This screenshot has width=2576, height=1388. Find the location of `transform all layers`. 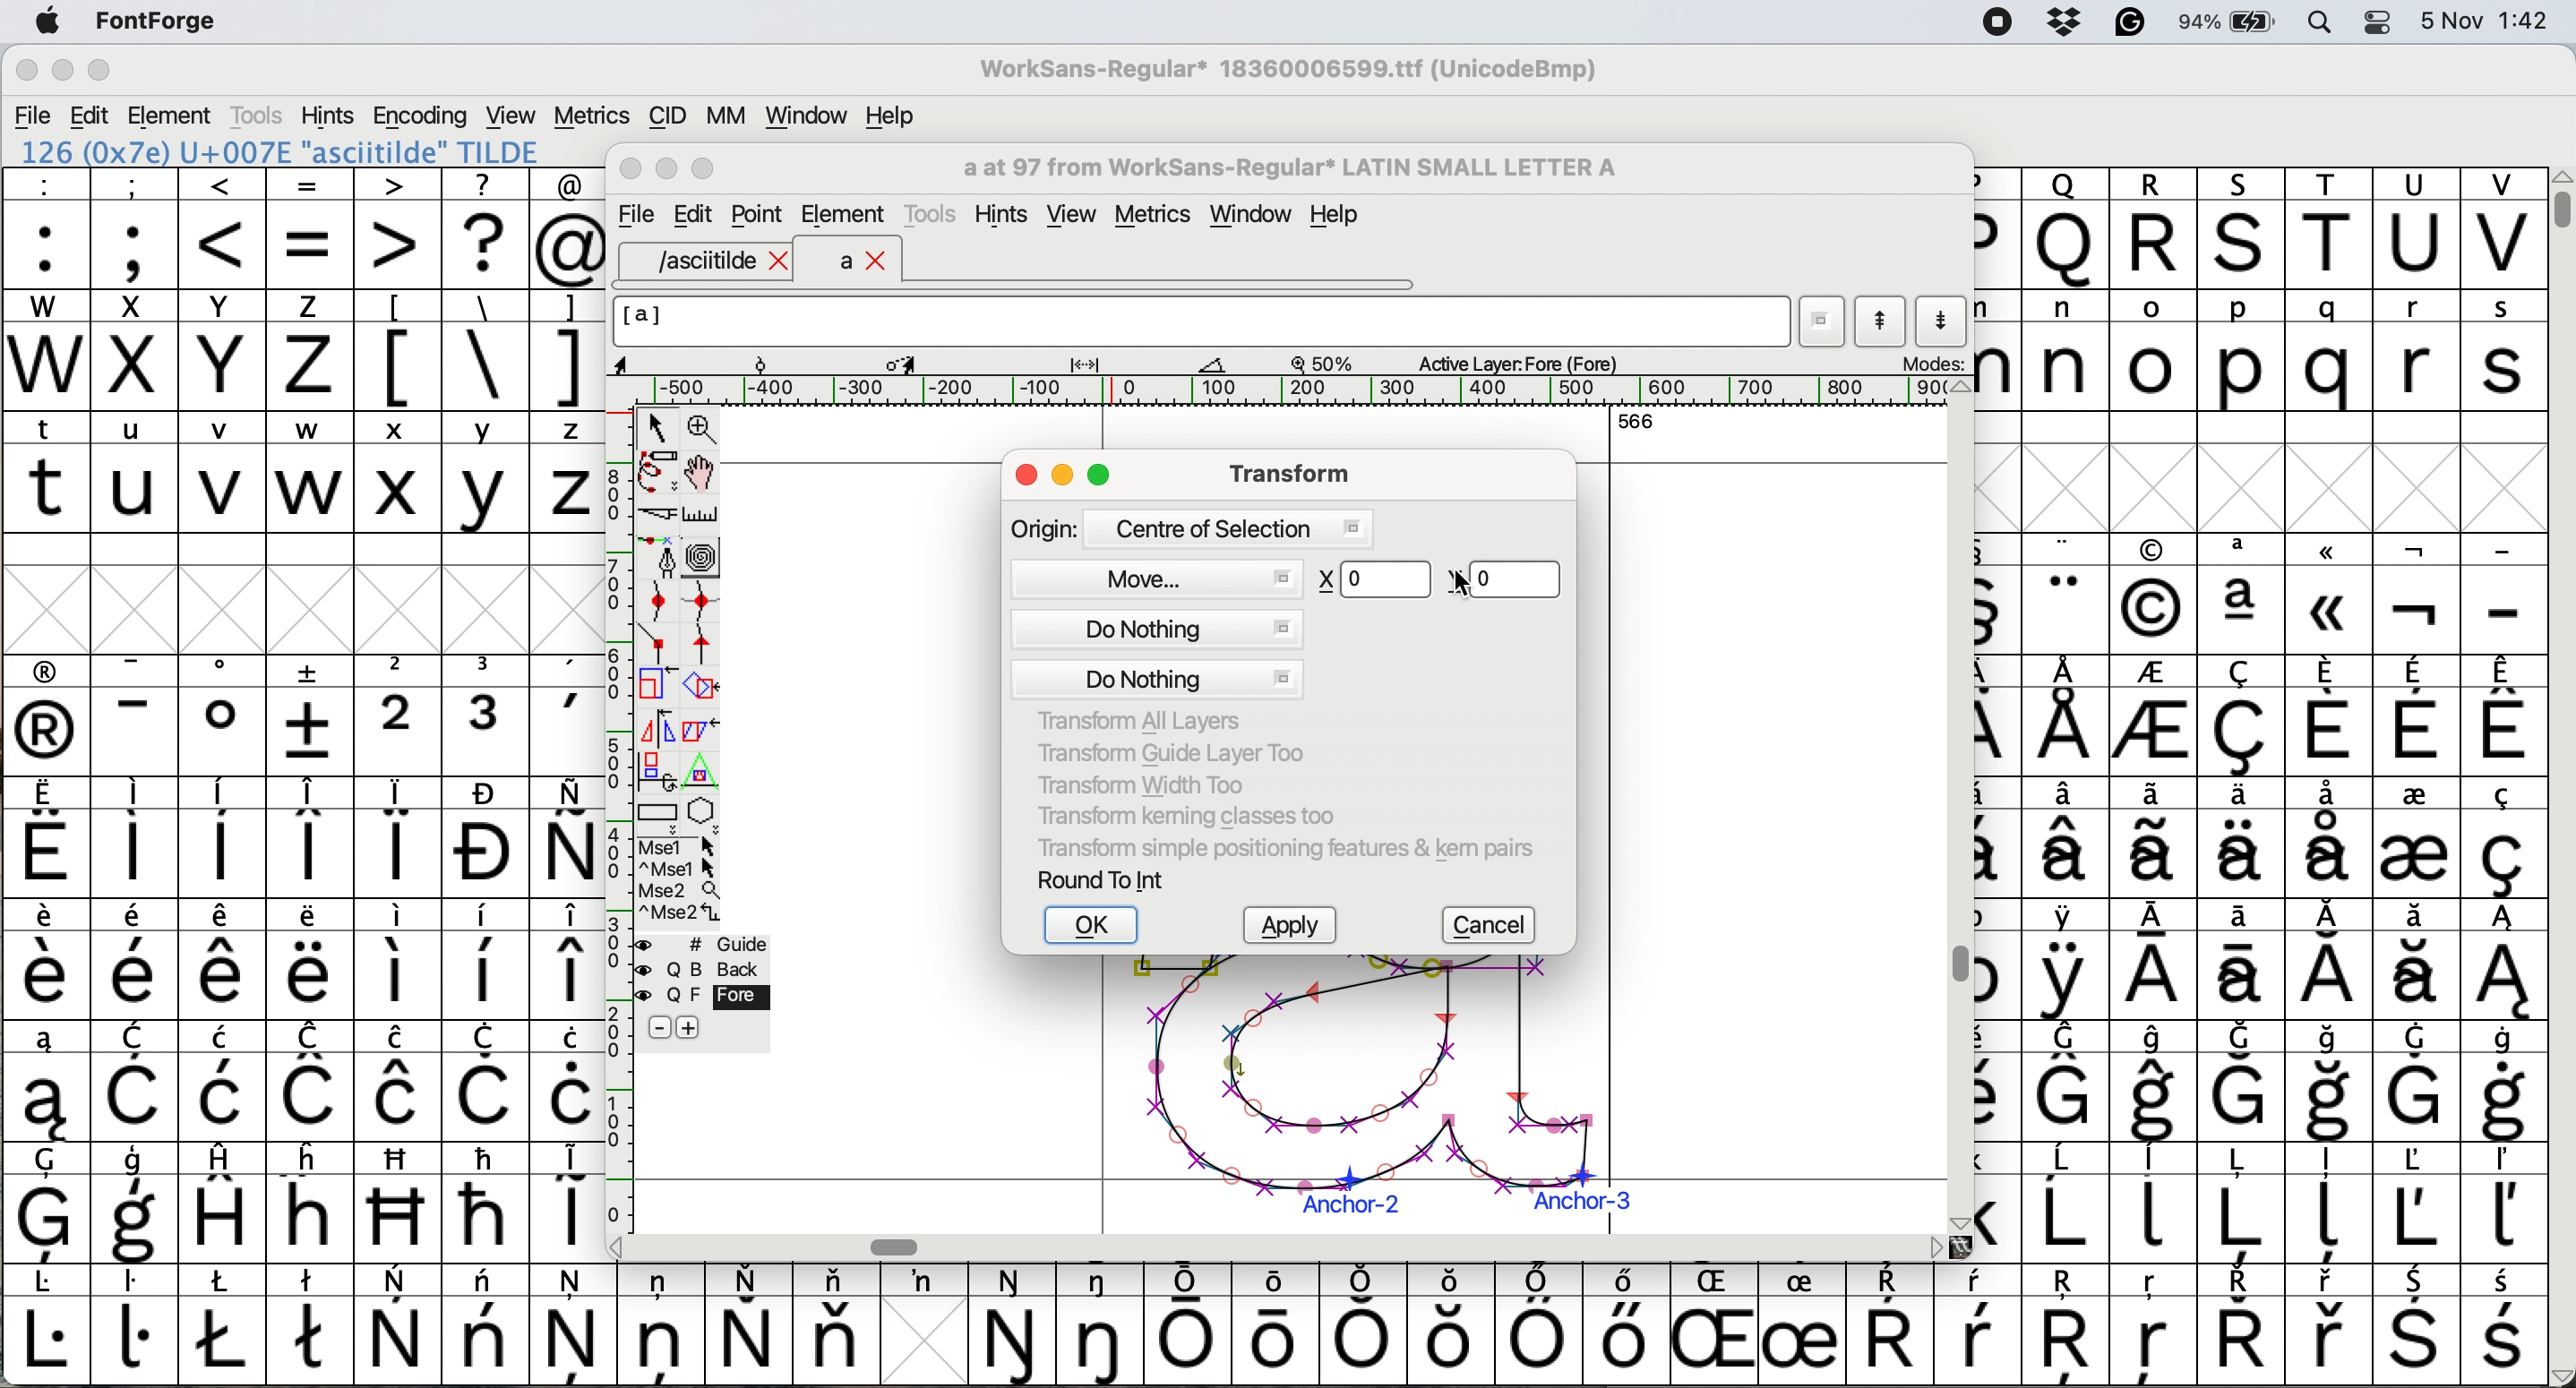

transform all layers is located at coordinates (1145, 721).